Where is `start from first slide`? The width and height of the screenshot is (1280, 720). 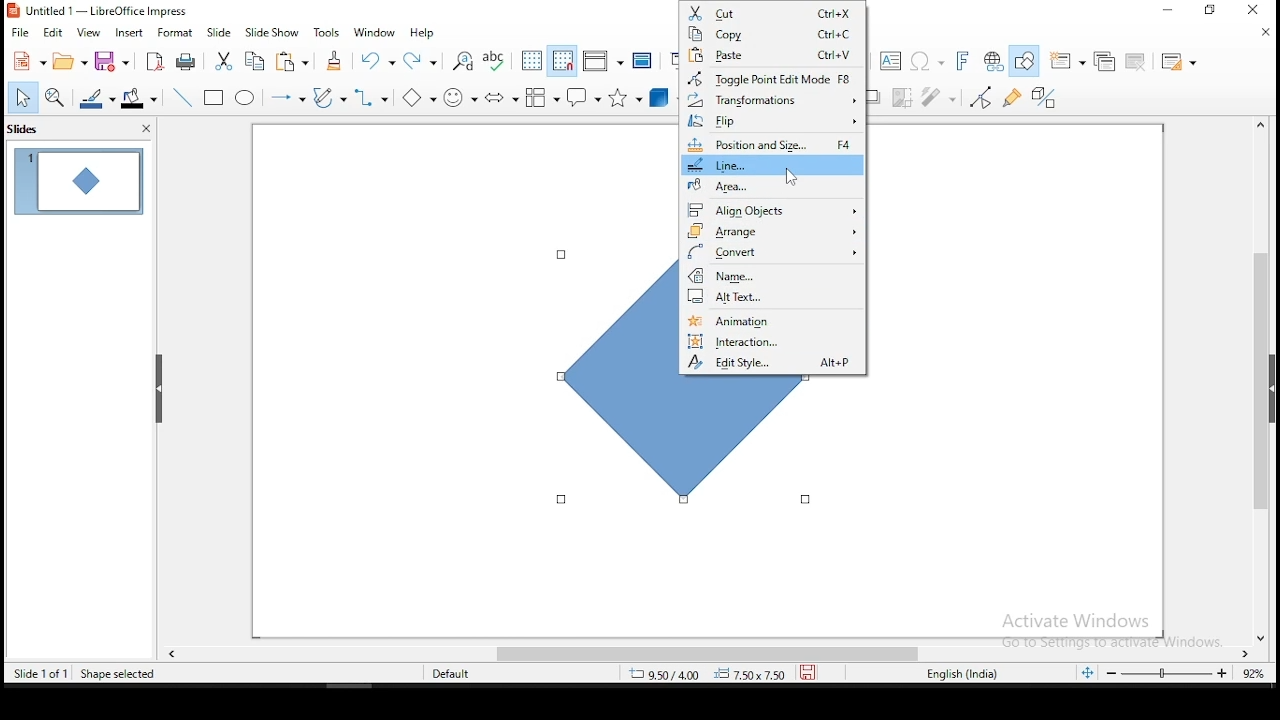
start from first slide is located at coordinates (674, 58).